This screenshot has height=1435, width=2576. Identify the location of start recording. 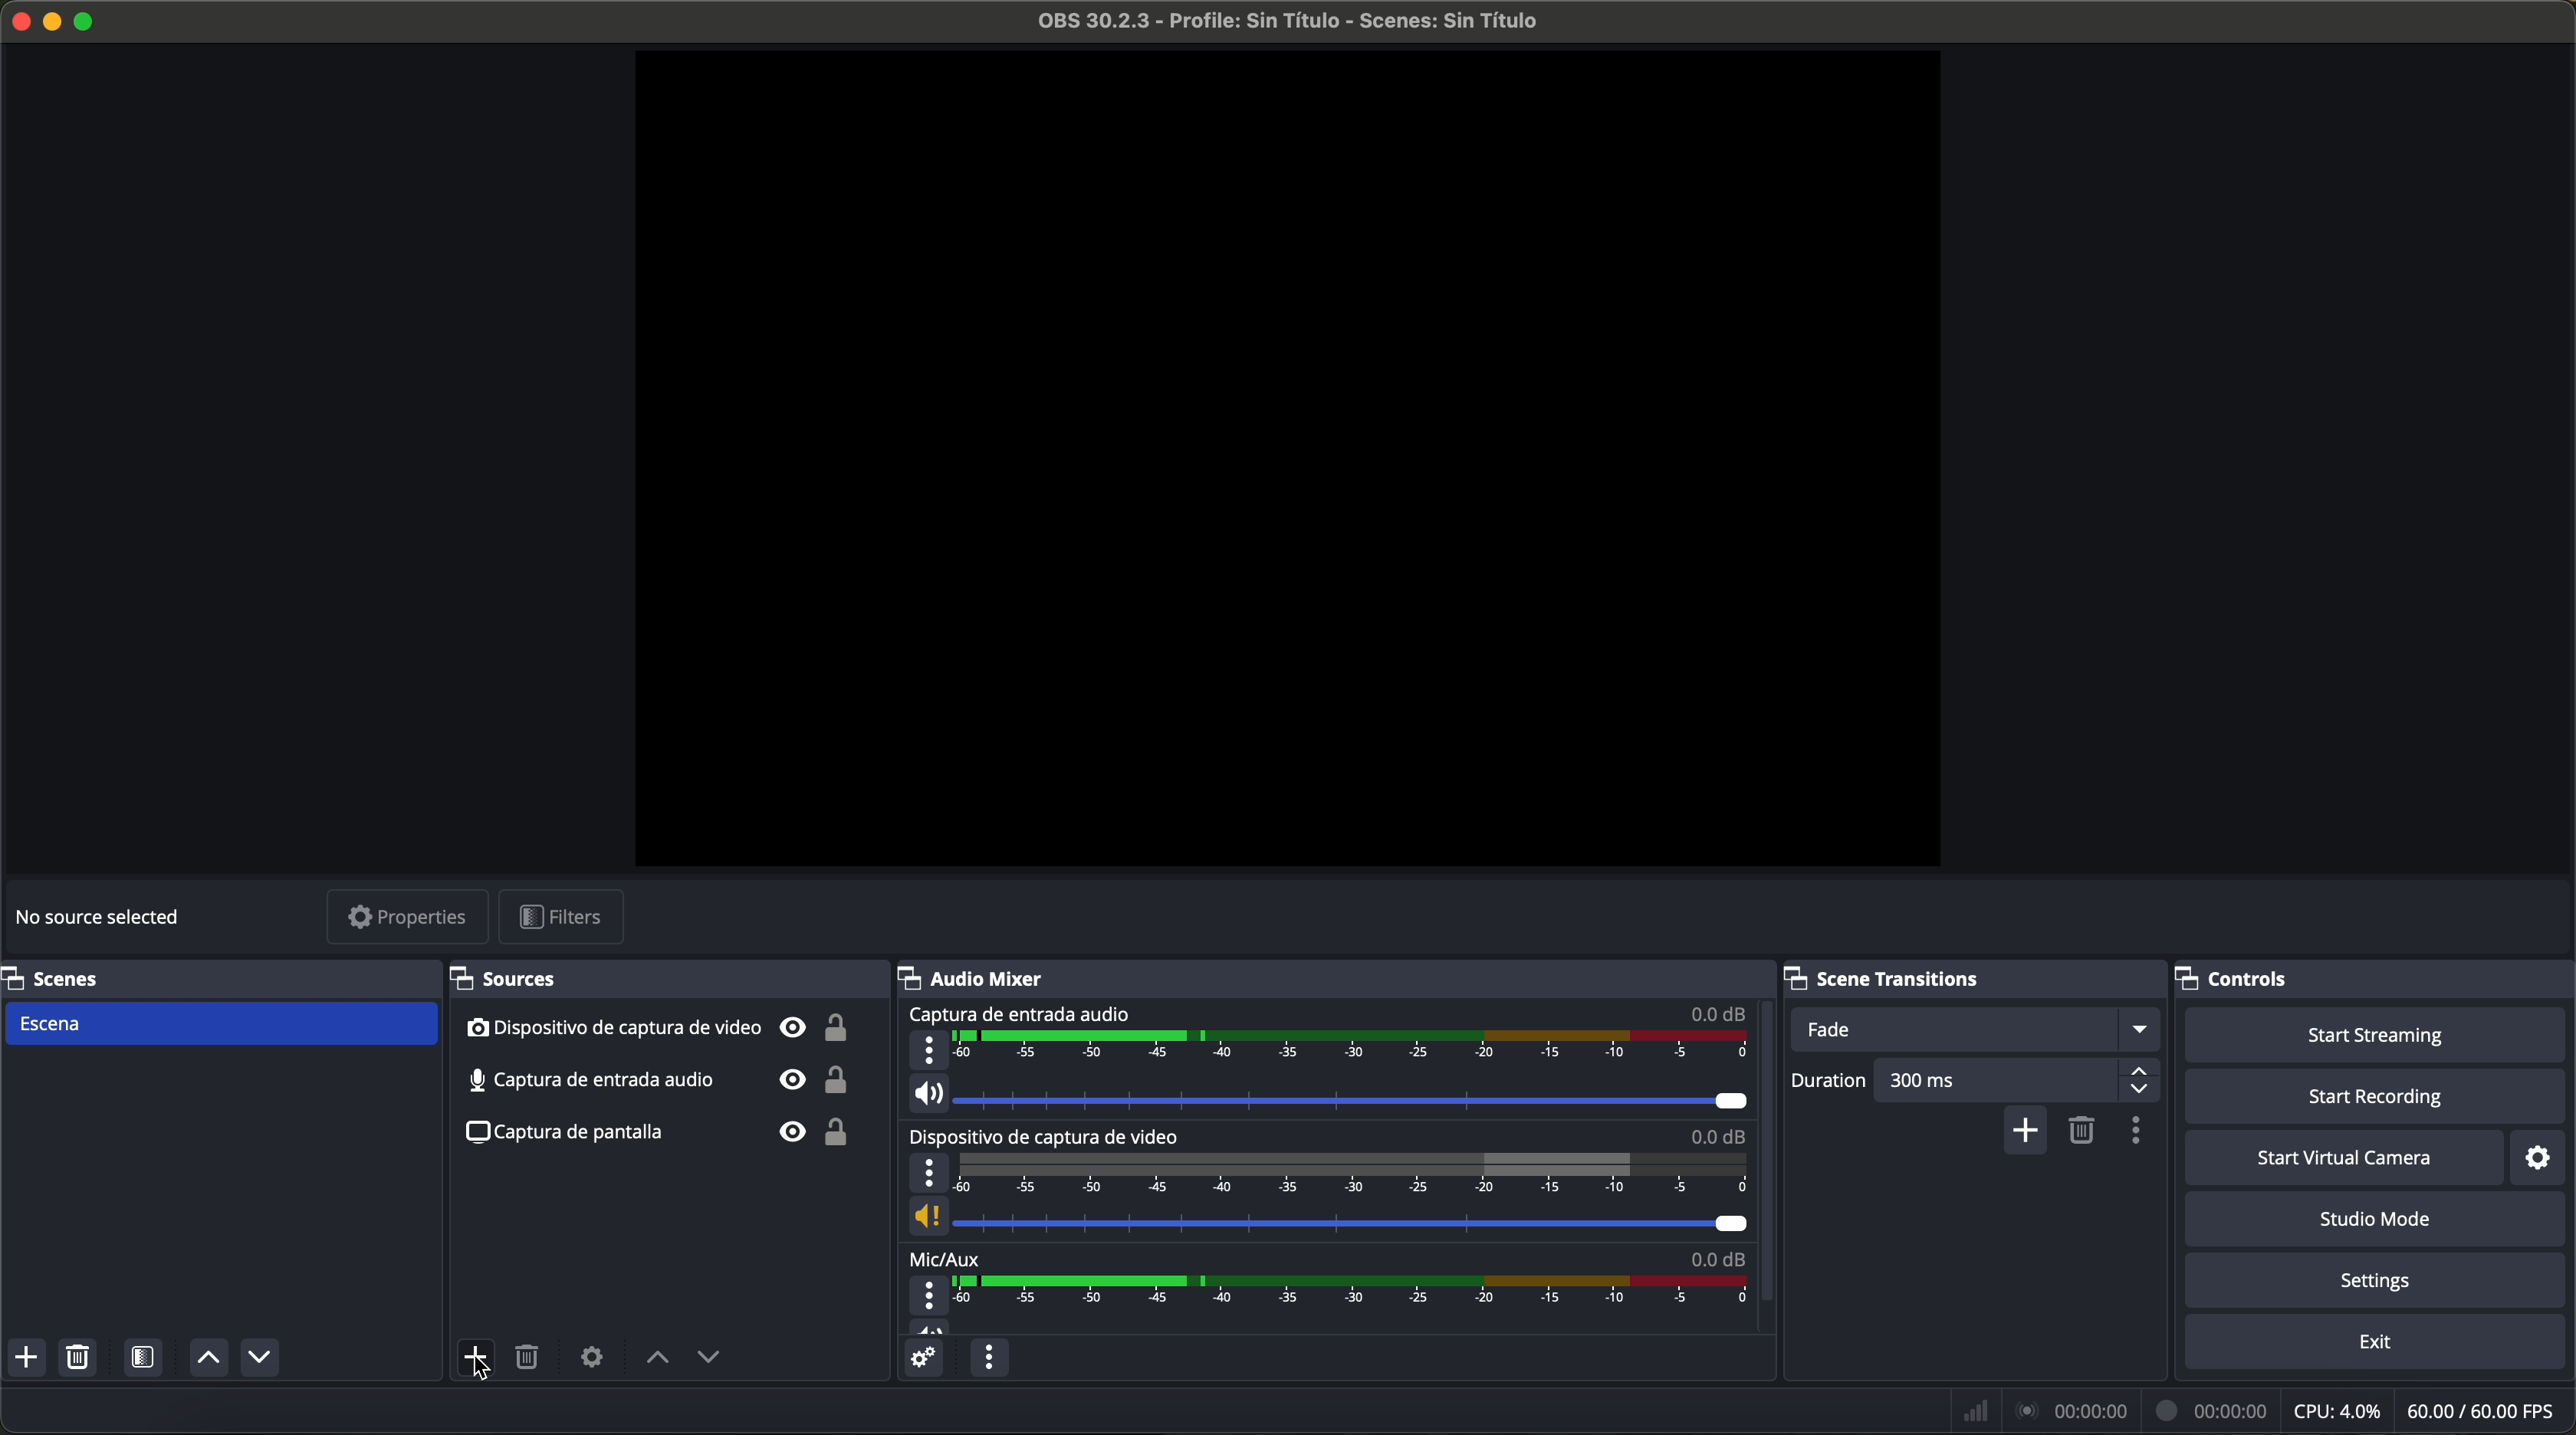
(2379, 1098).